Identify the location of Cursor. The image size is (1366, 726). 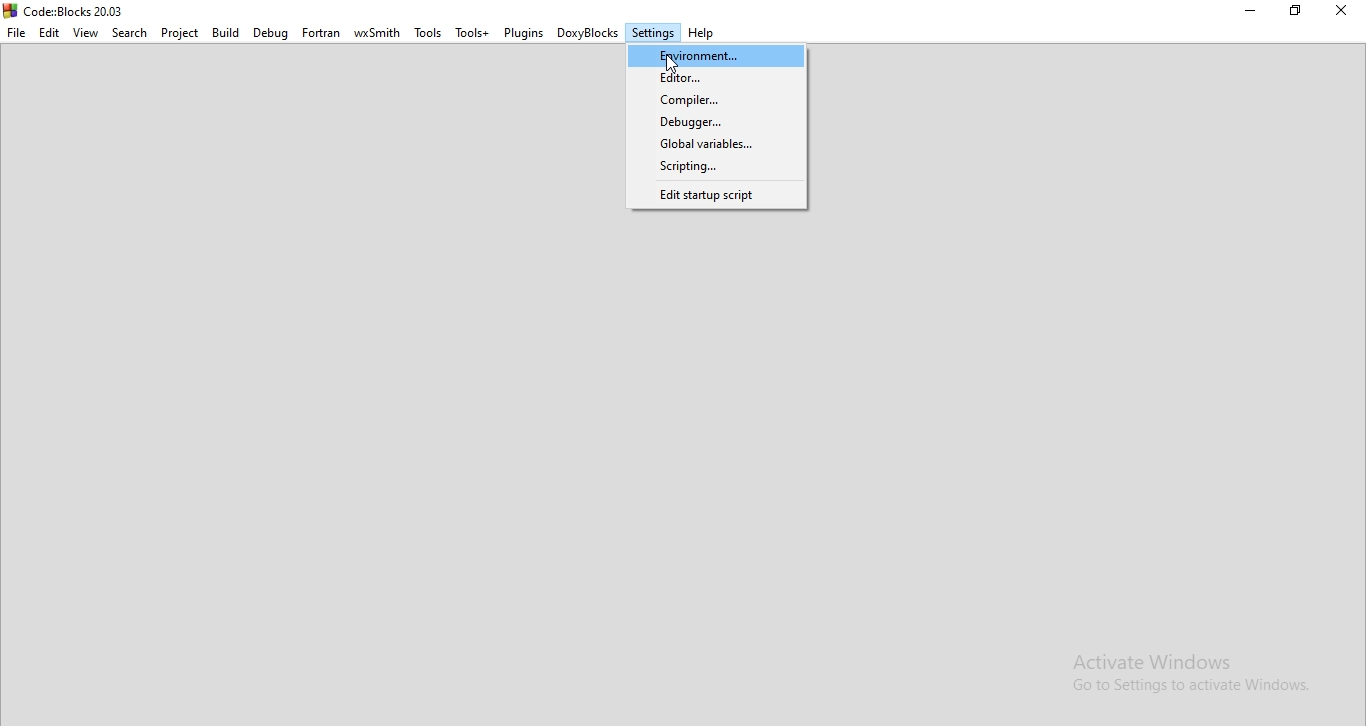
(671, 66).